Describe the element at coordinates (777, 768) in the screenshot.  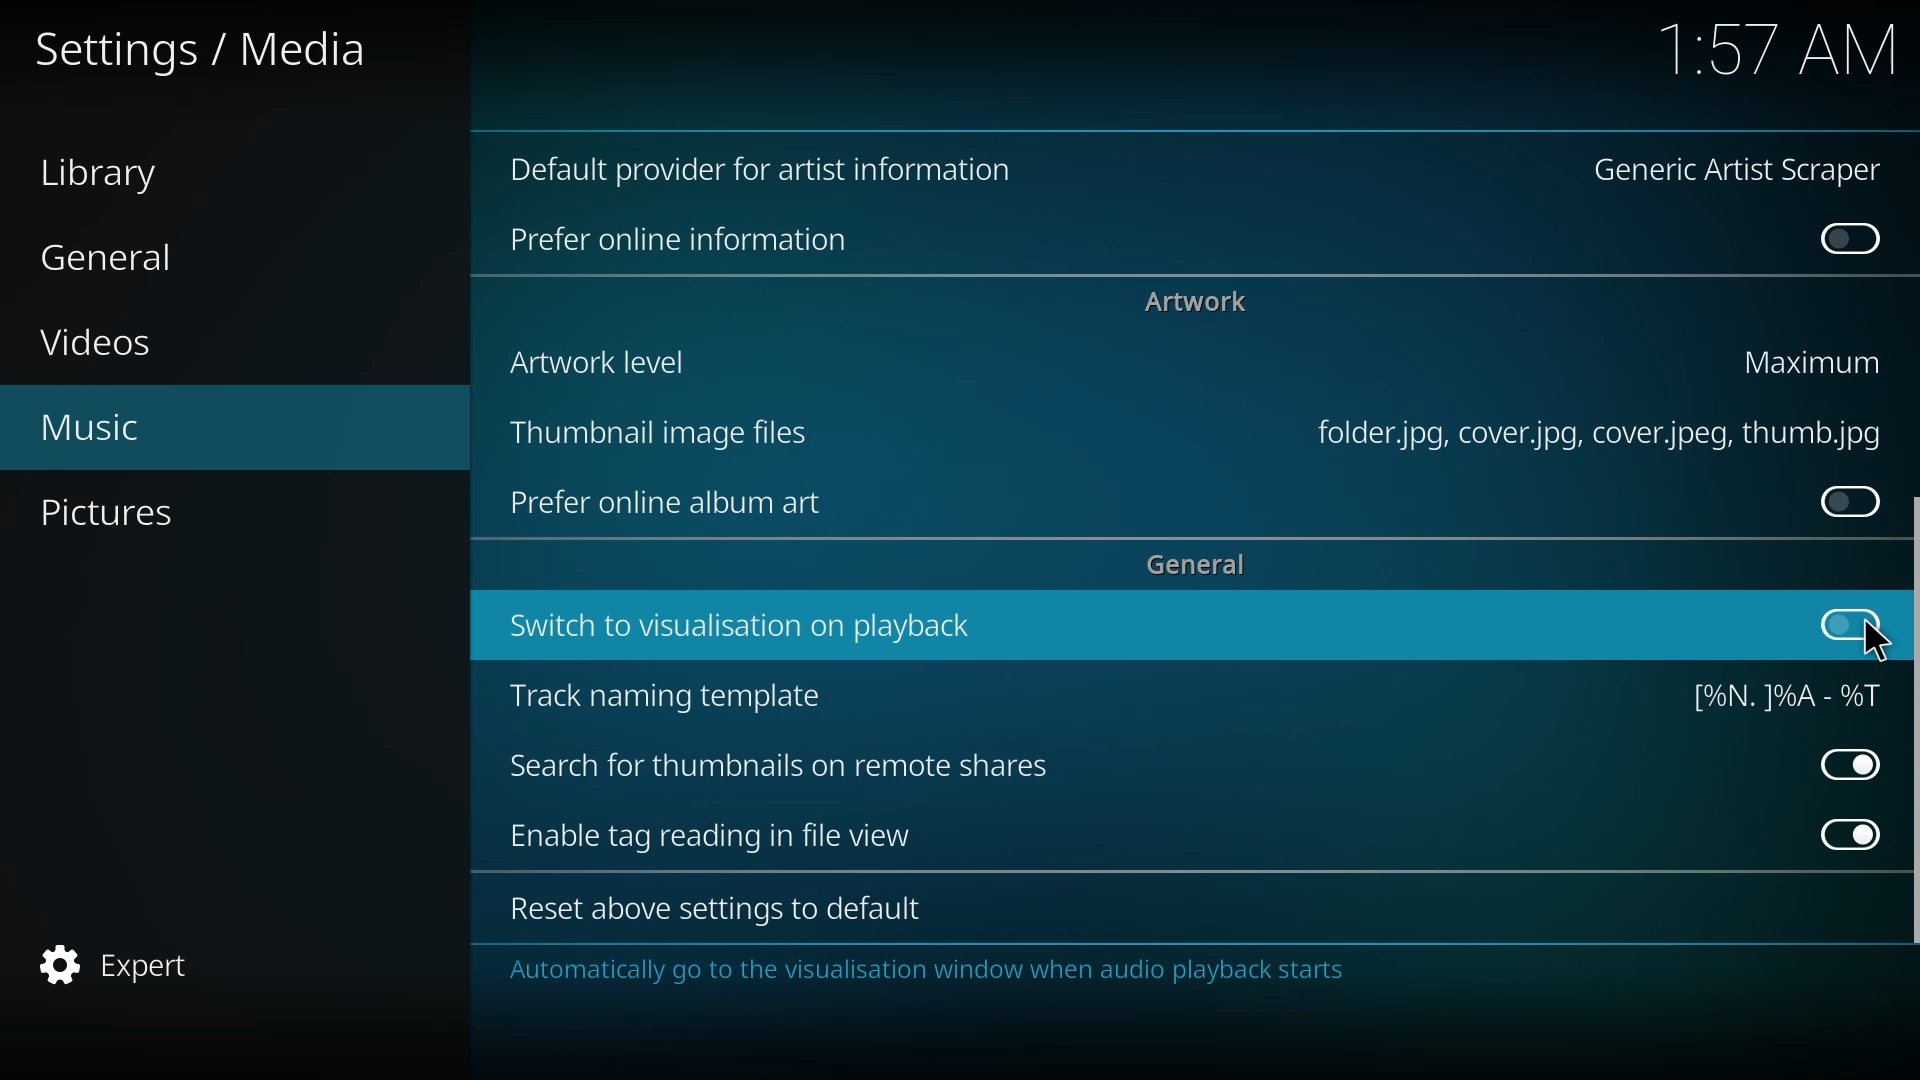
I see `search for thumbnails` at that location.